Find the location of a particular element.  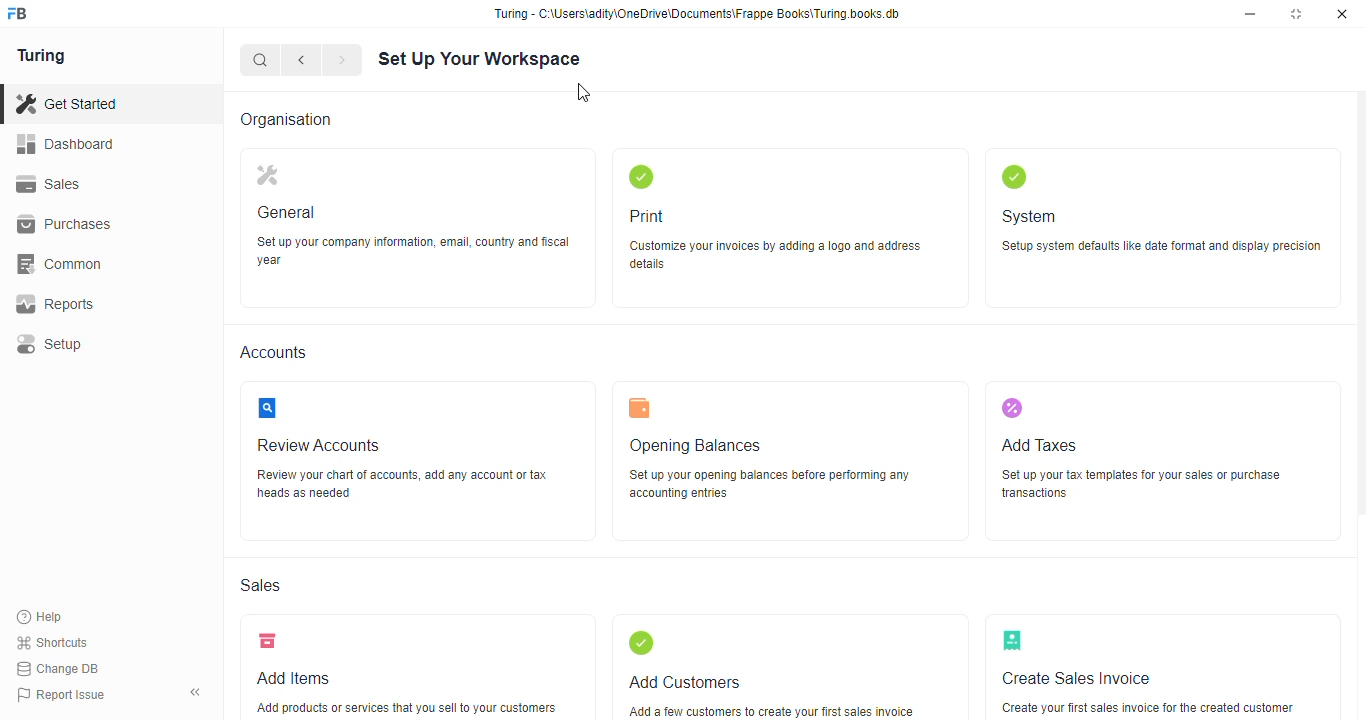

cursor is located at coordinates (588, 94).